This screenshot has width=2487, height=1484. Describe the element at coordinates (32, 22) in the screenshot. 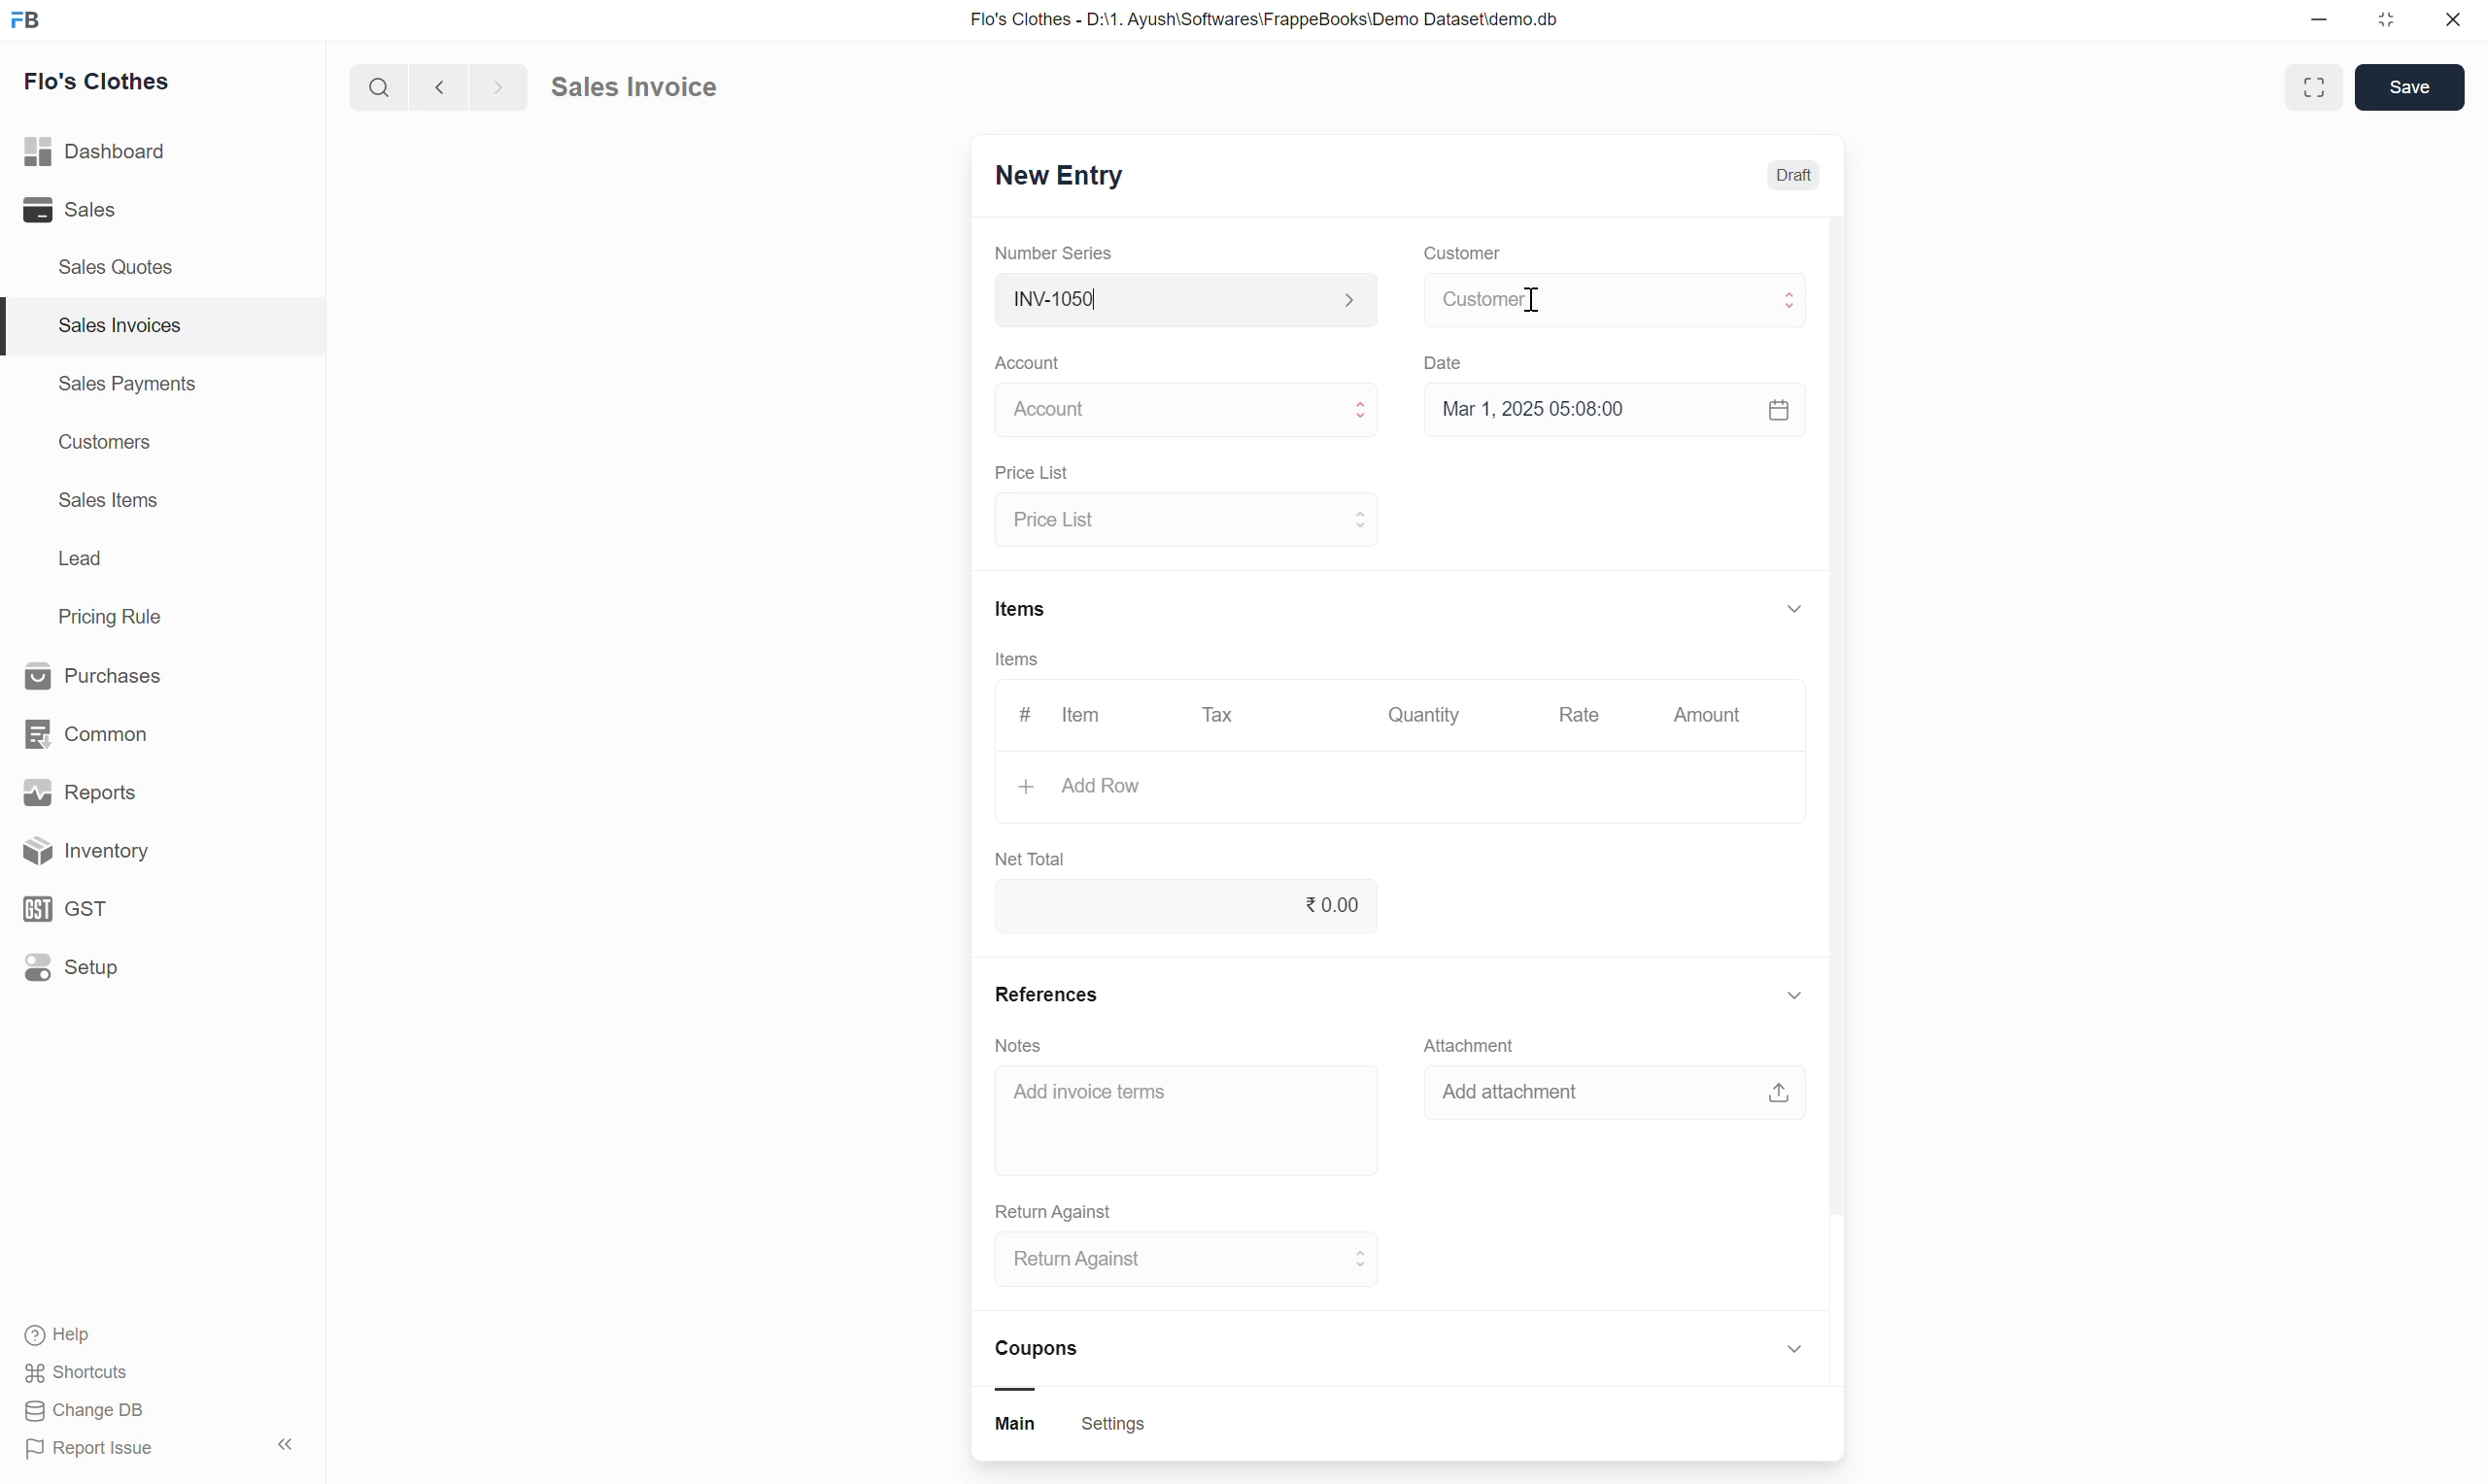

I see `Frappe Book logo` at that location.